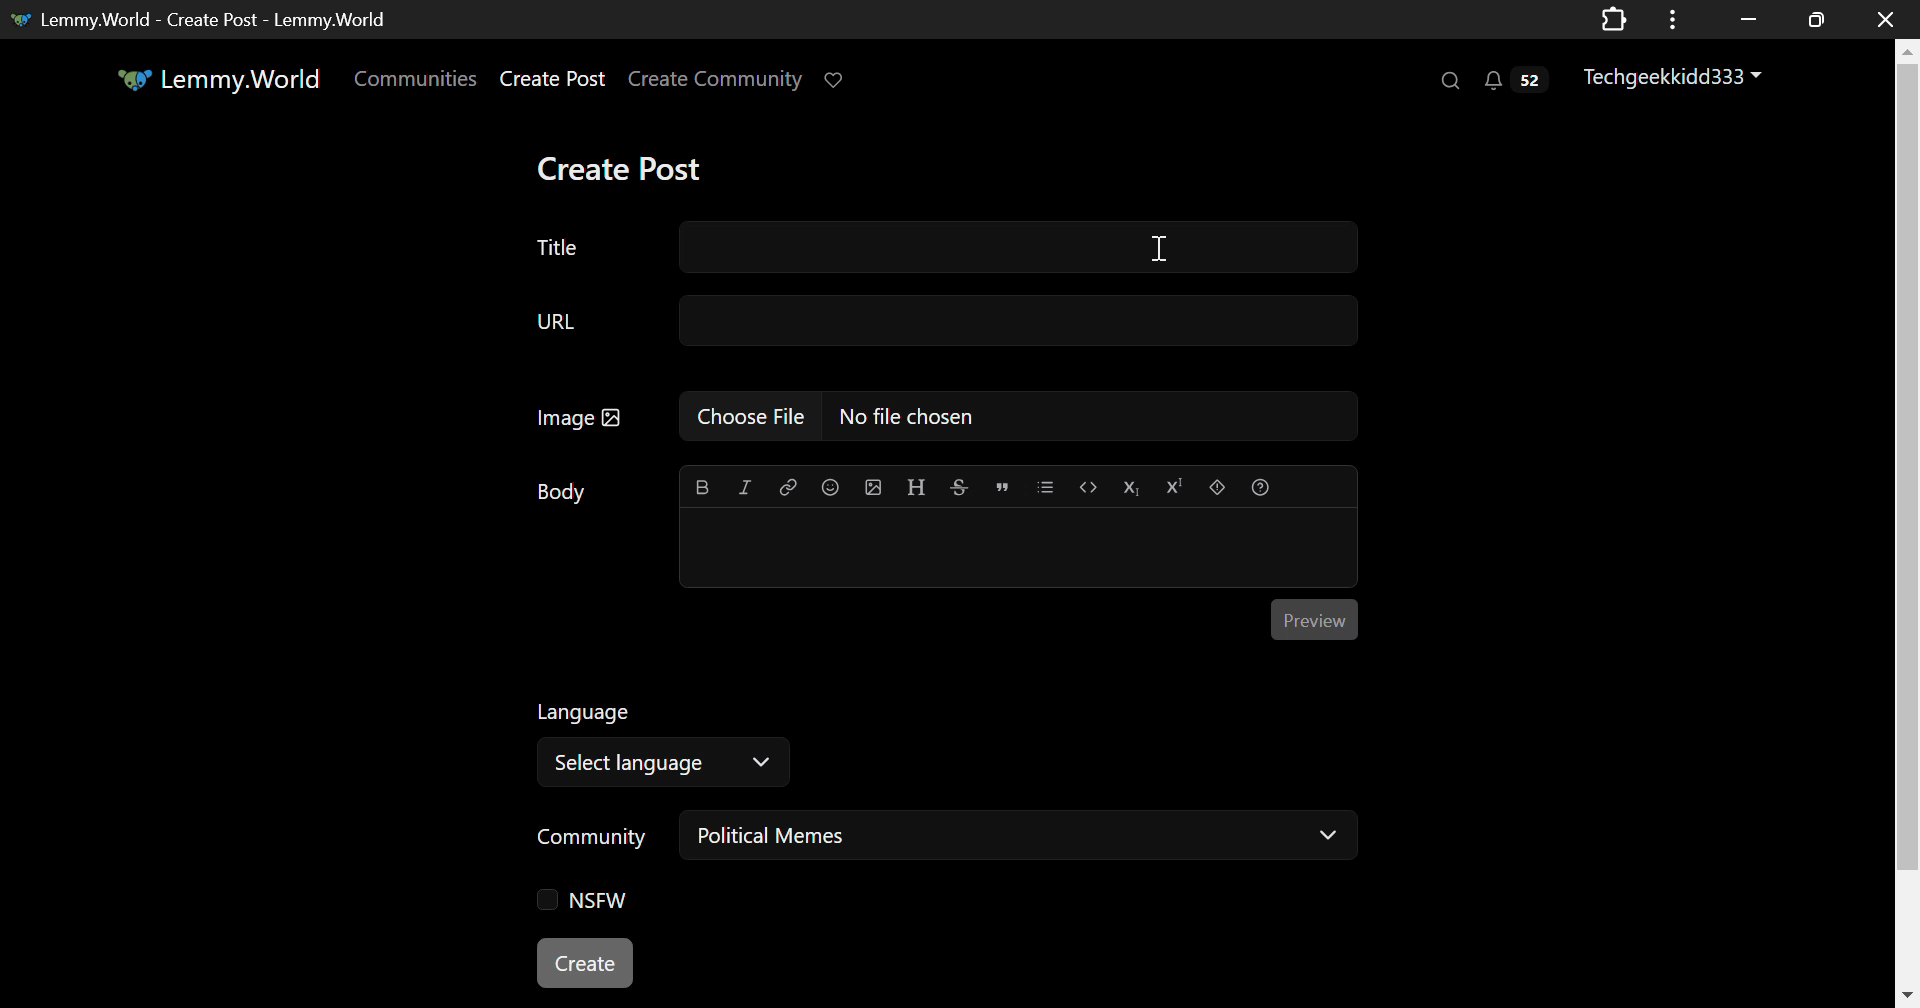 The width and height of the screenshot is (1920, 1008). What do you see at coordinates (1452, 82) in the screenshot?
I see `Search` at bounding box center [1452, 82].